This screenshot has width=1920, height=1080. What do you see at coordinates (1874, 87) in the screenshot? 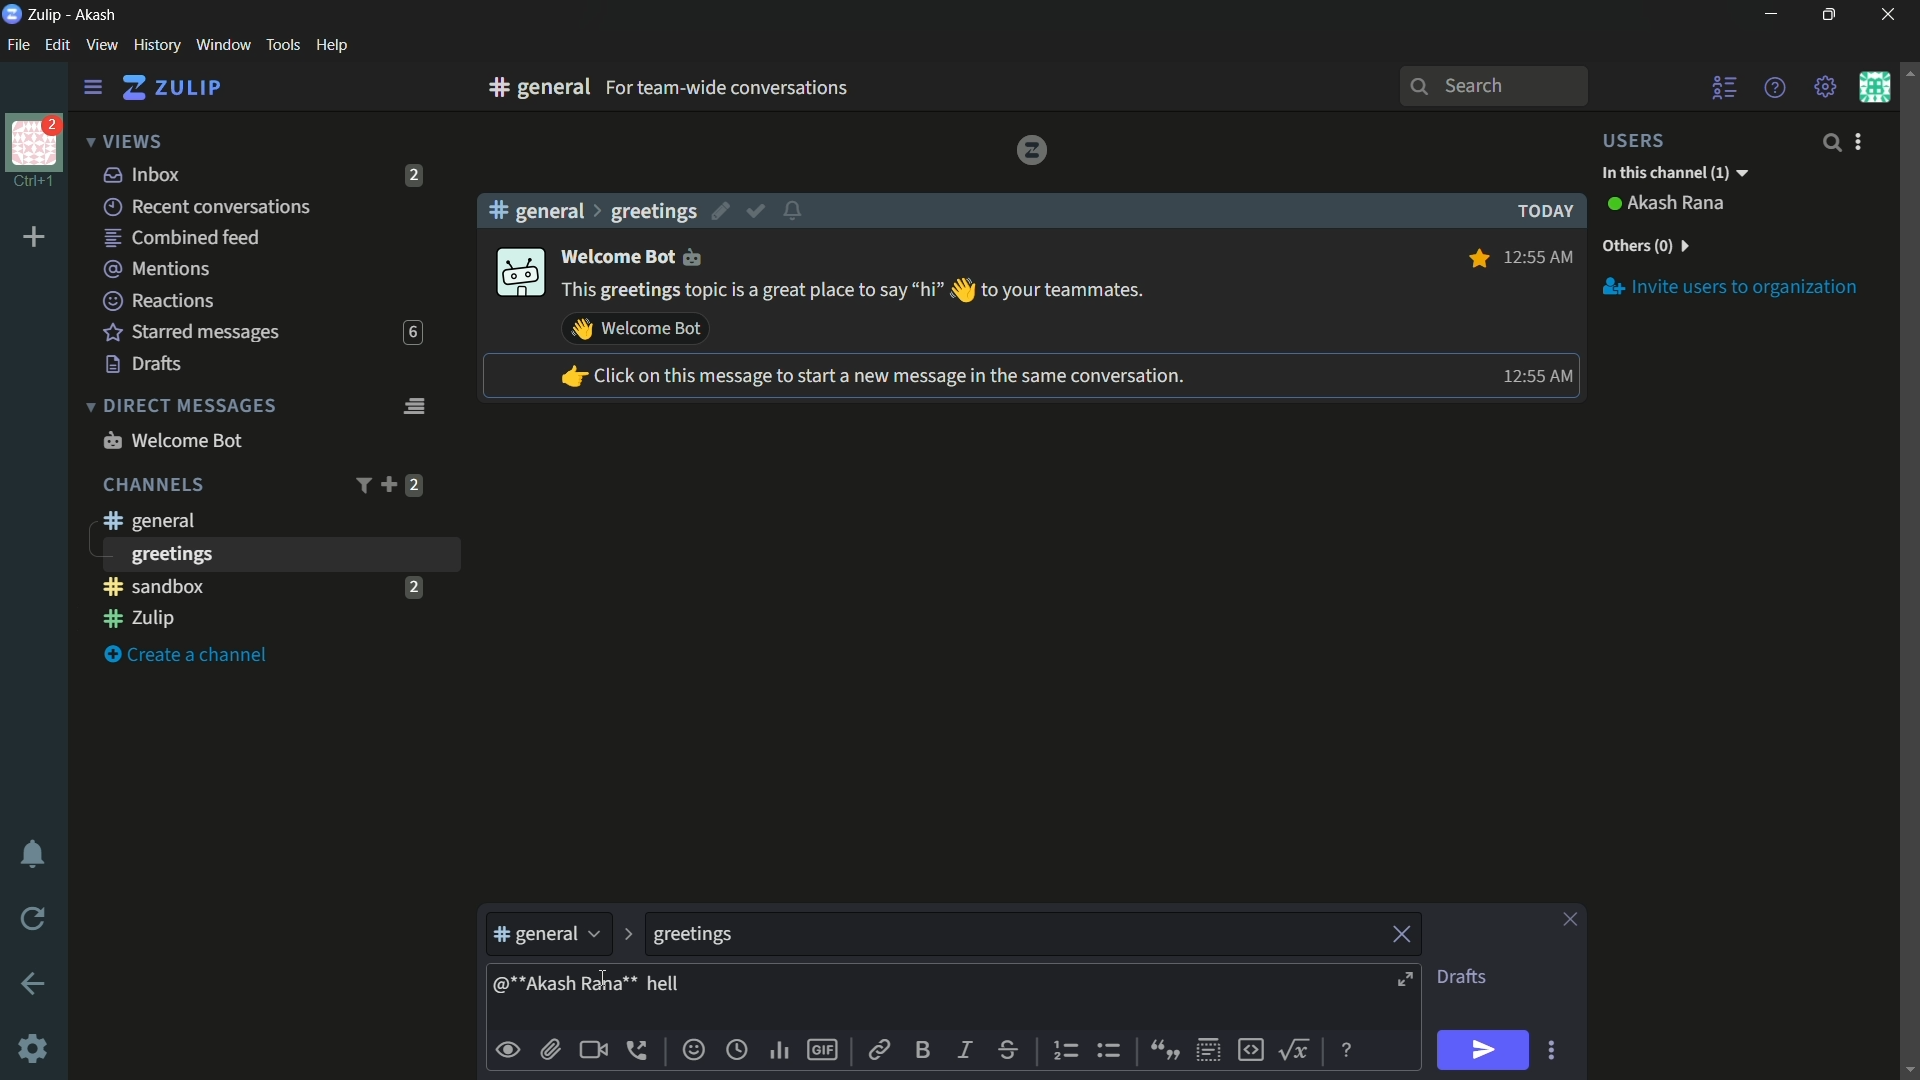
I see `personal menu` at bounding box center [1874, 87].